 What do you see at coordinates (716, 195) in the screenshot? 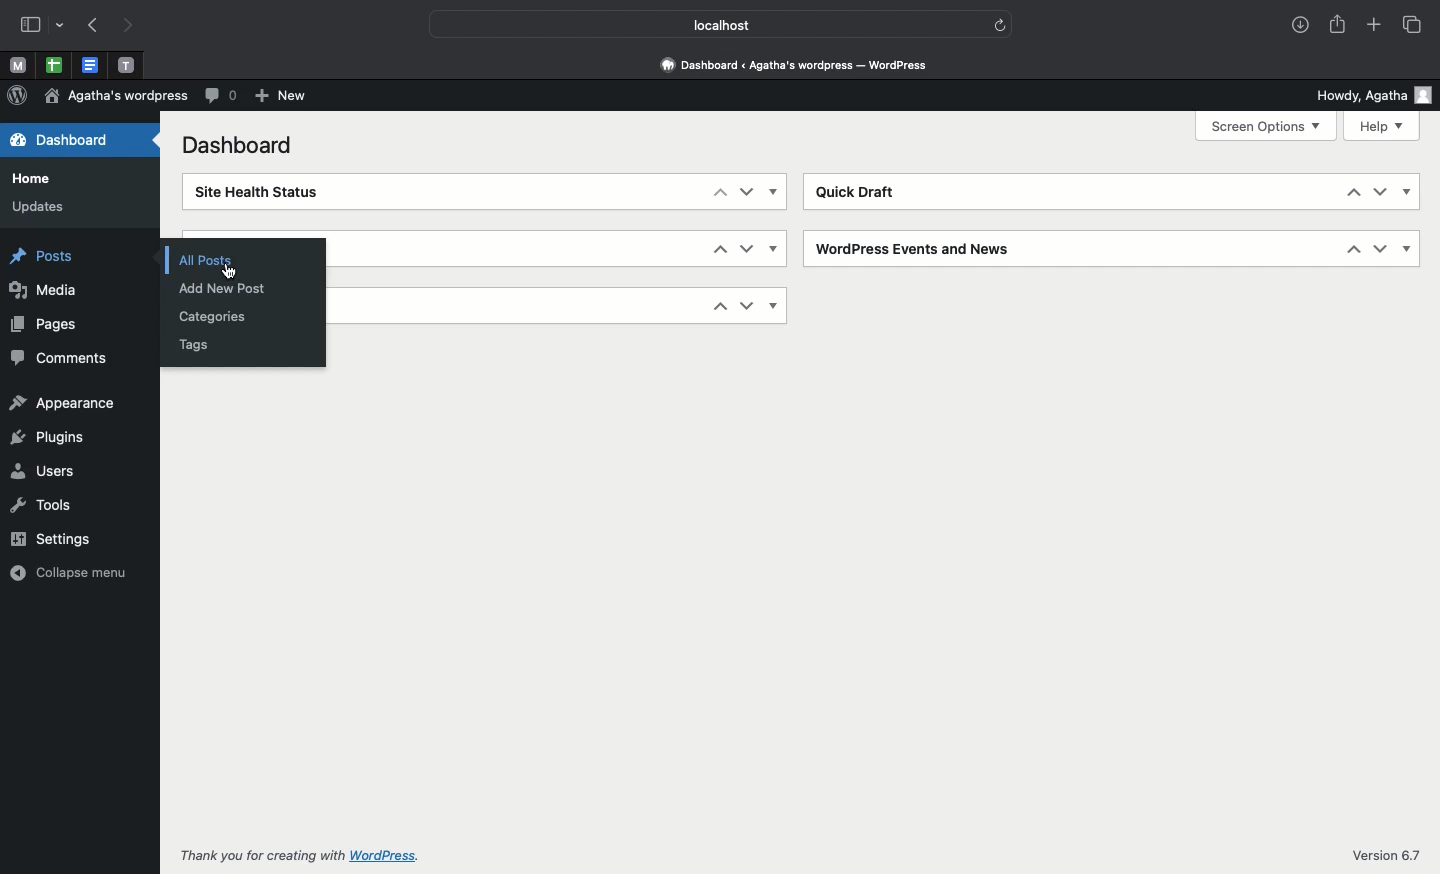
I see `` at bounding box center [716, 195].